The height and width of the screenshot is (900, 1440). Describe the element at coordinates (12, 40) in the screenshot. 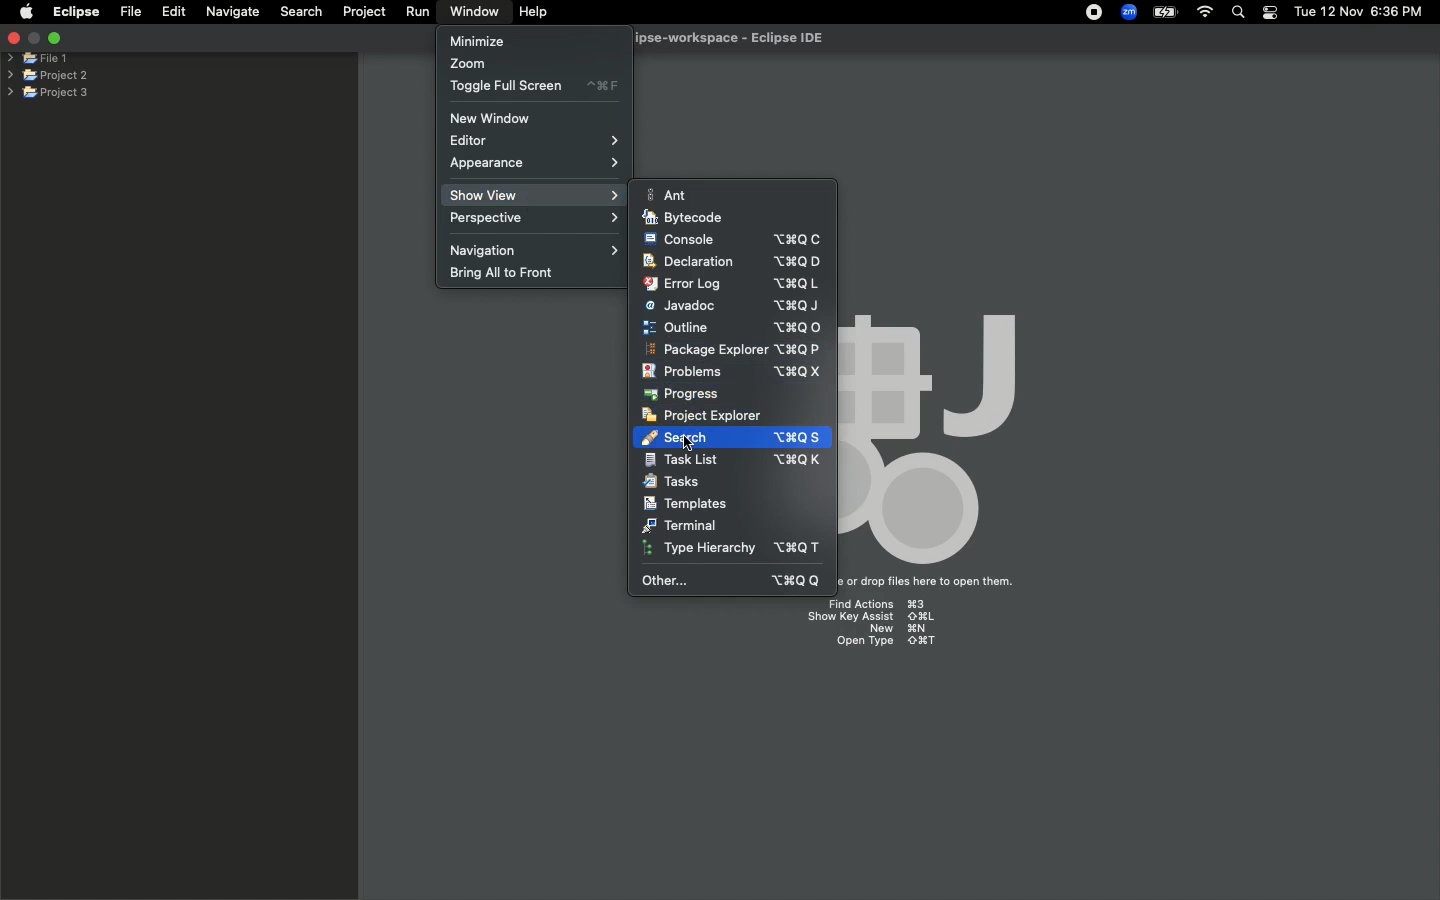

I see `Close` at that location.